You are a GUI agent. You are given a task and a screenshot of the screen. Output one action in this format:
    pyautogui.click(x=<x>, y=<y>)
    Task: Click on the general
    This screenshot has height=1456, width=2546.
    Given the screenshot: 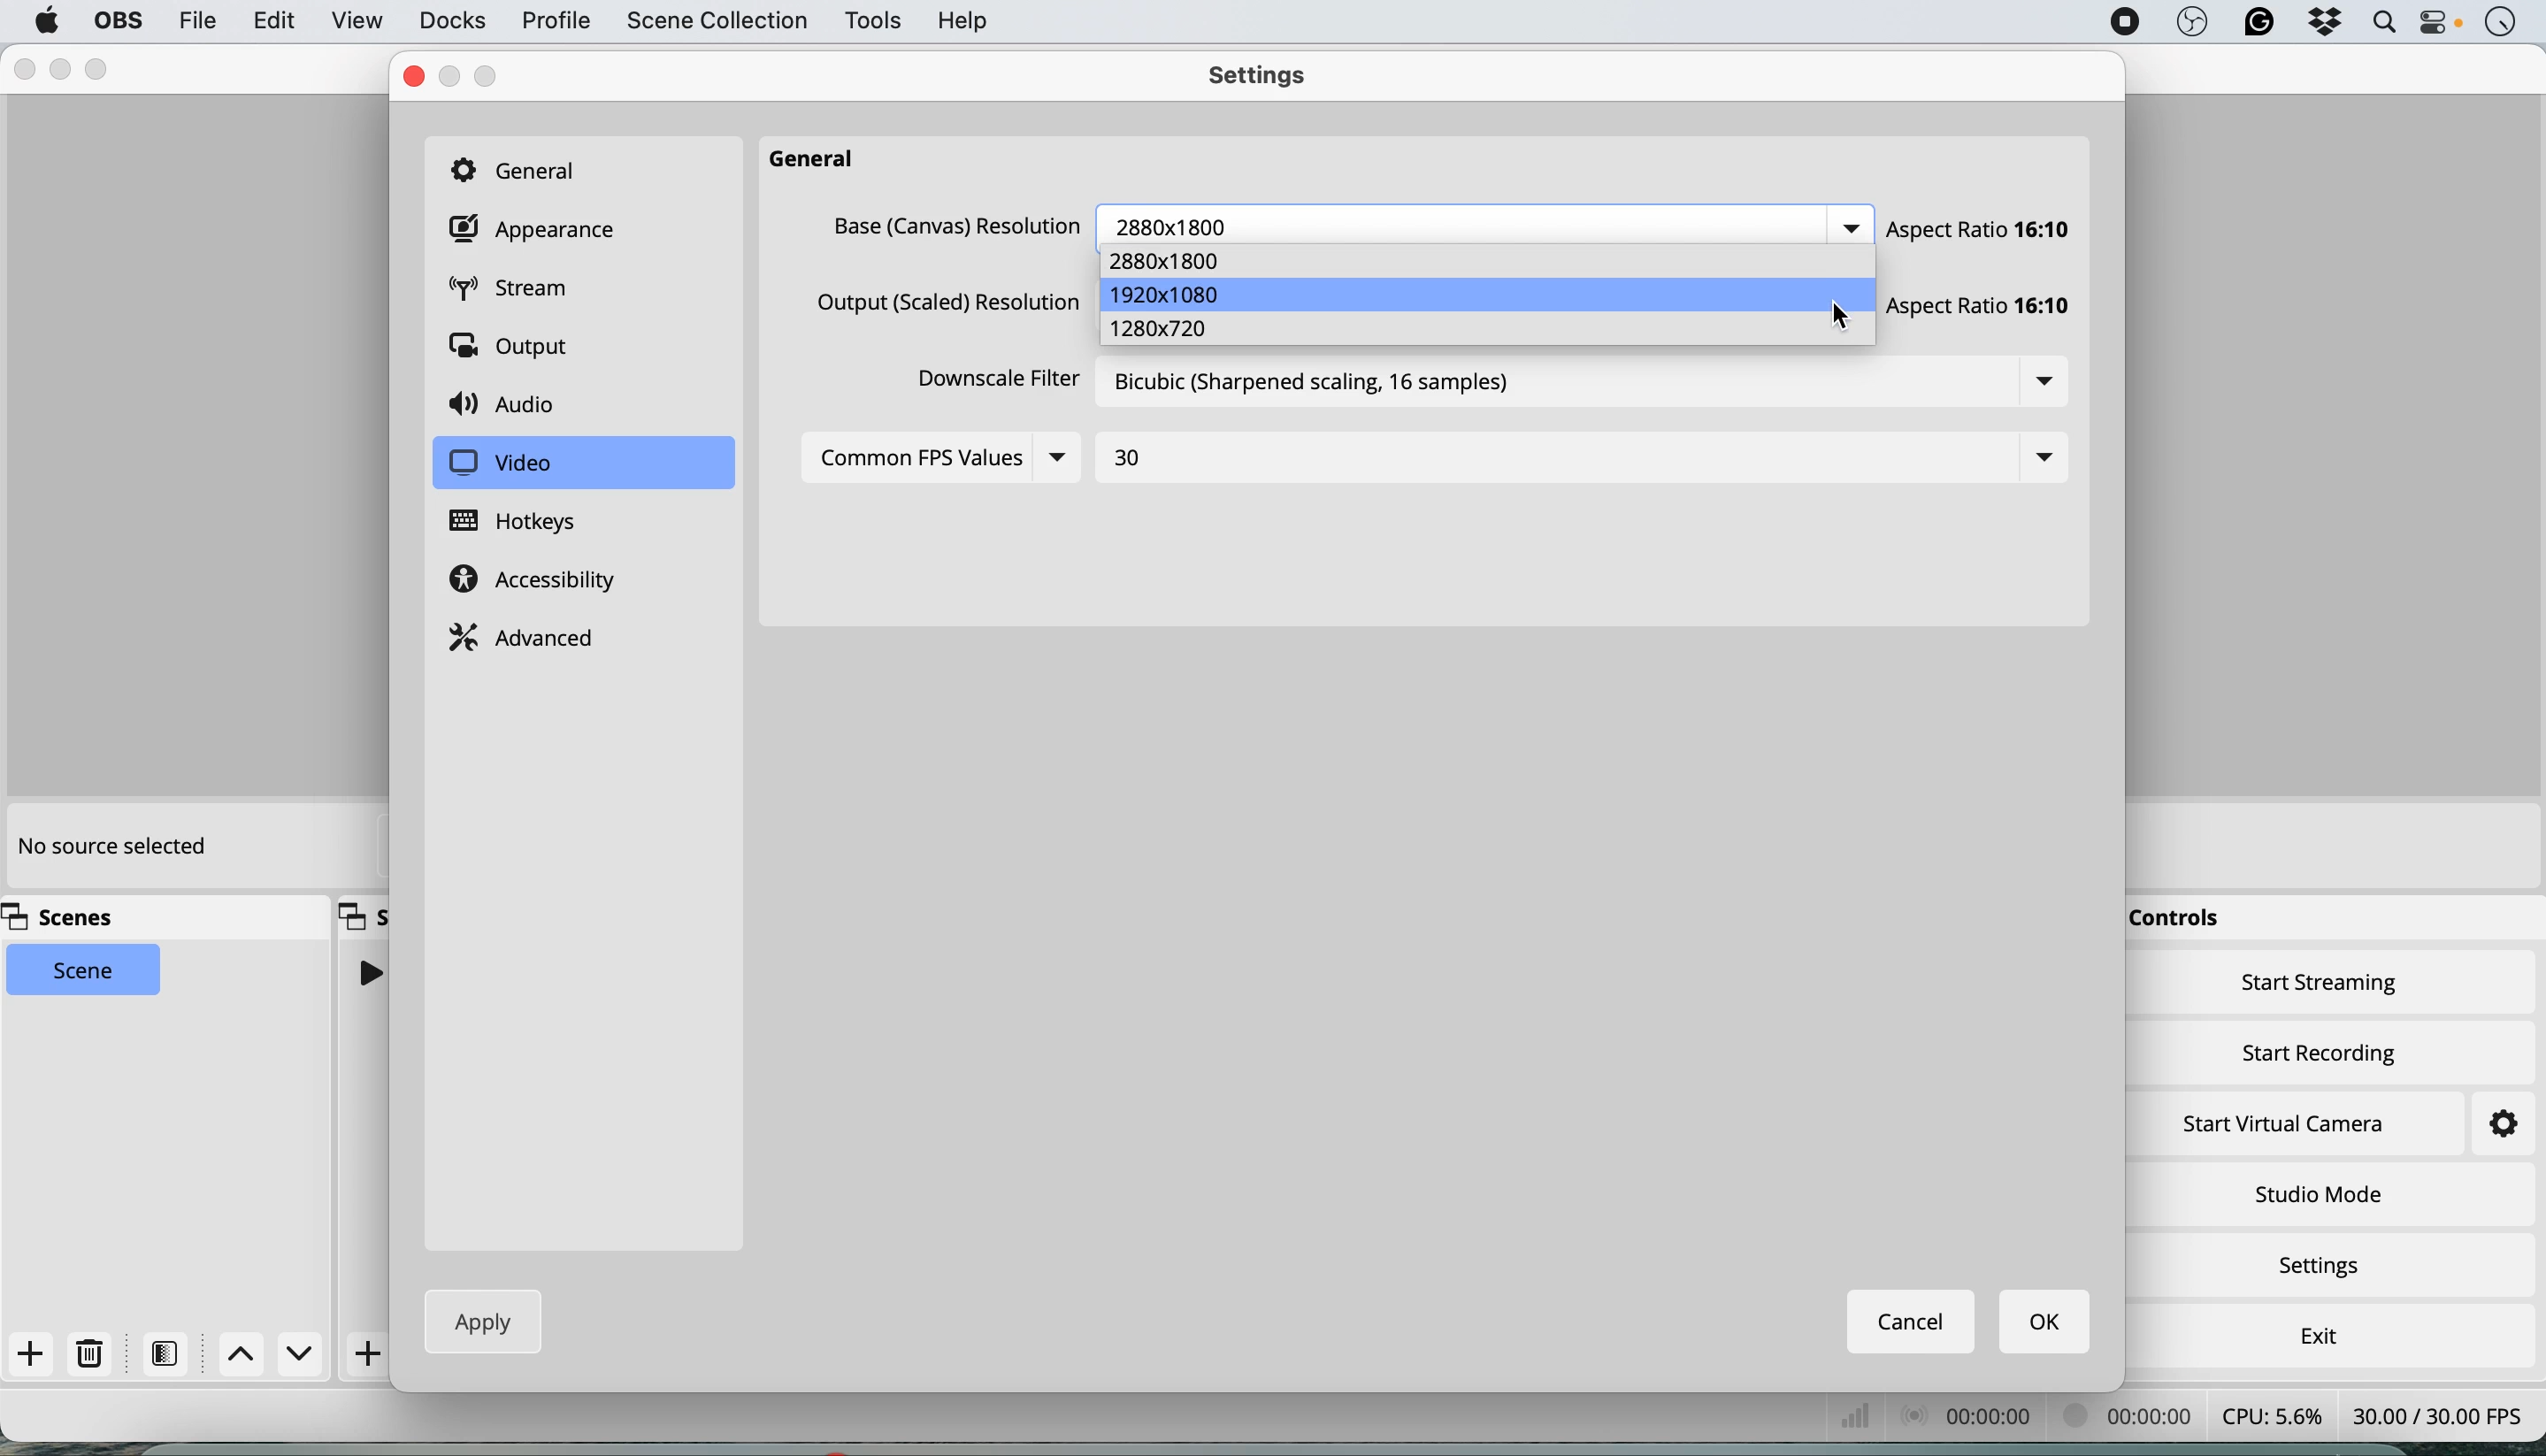 What is the action you would take?
    pyautogui.click(x=812, y=155)
    